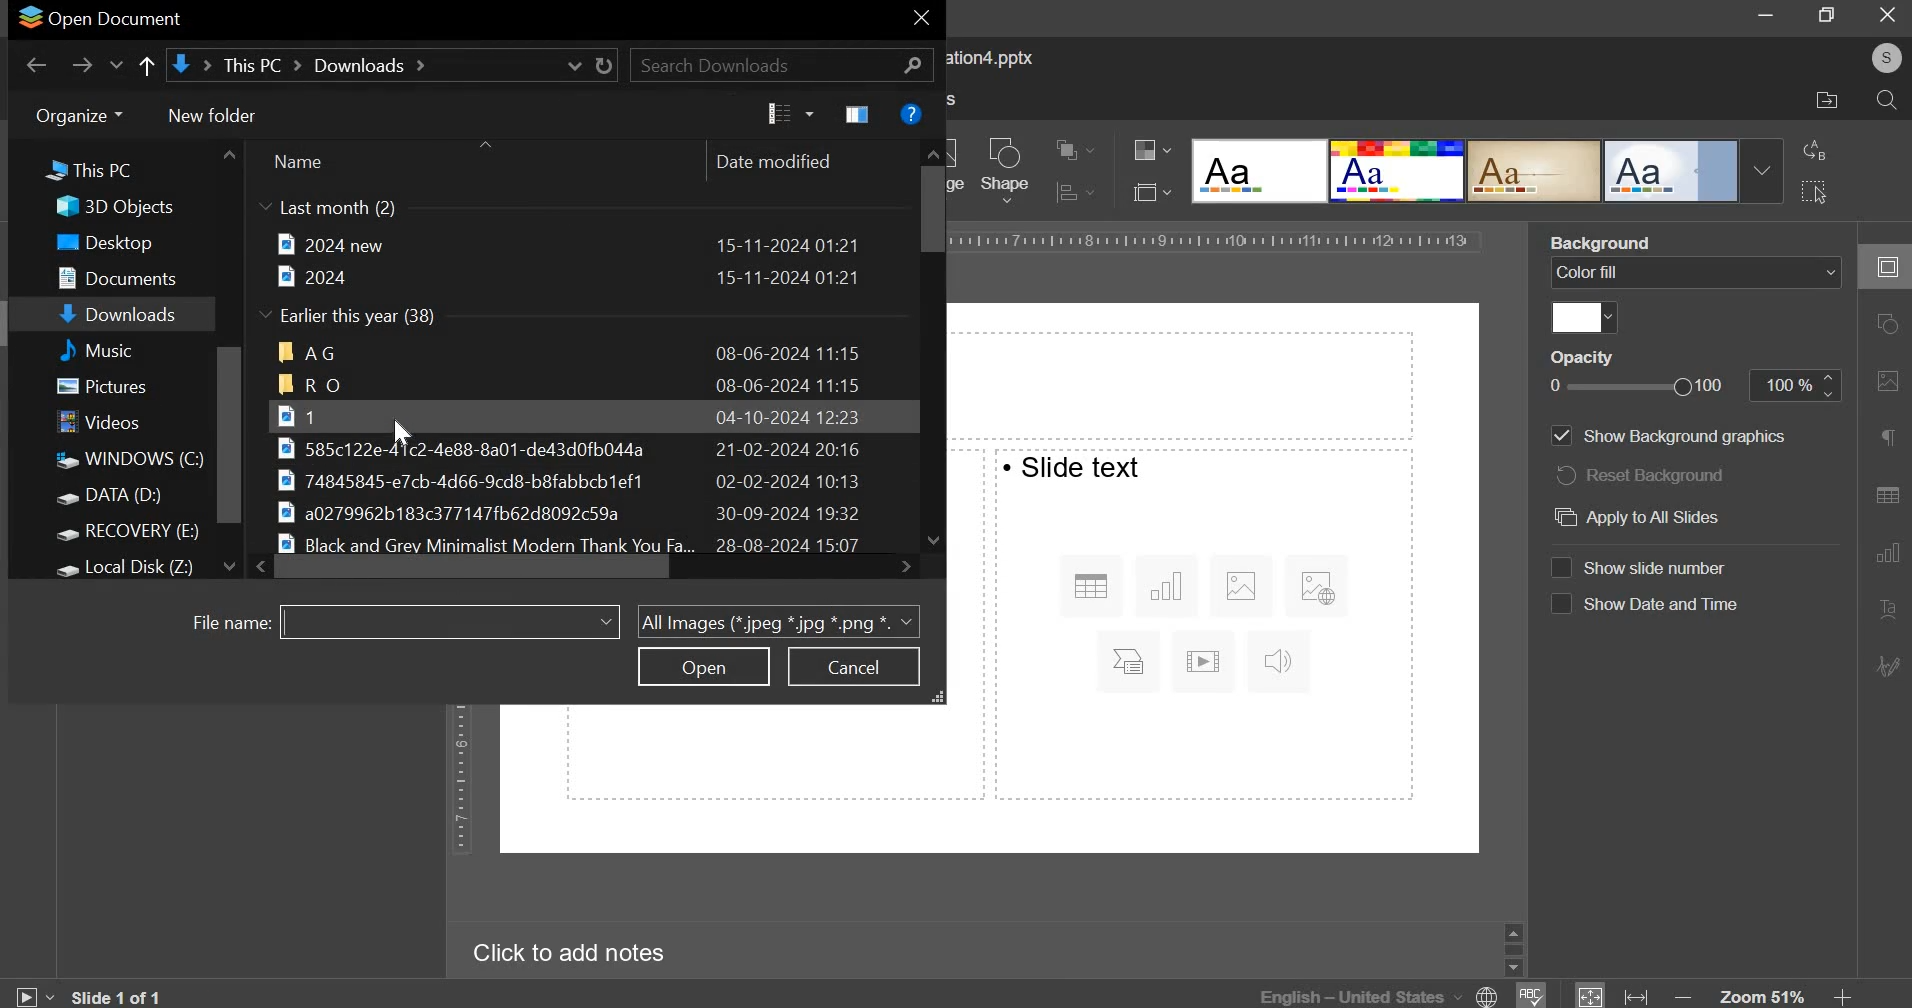 The width and height of the screenshot is (1912, 1008). What do you see at coordinates (1815, 150) in the screenshot?
I see `replace` at bounding box center [1815, 150].